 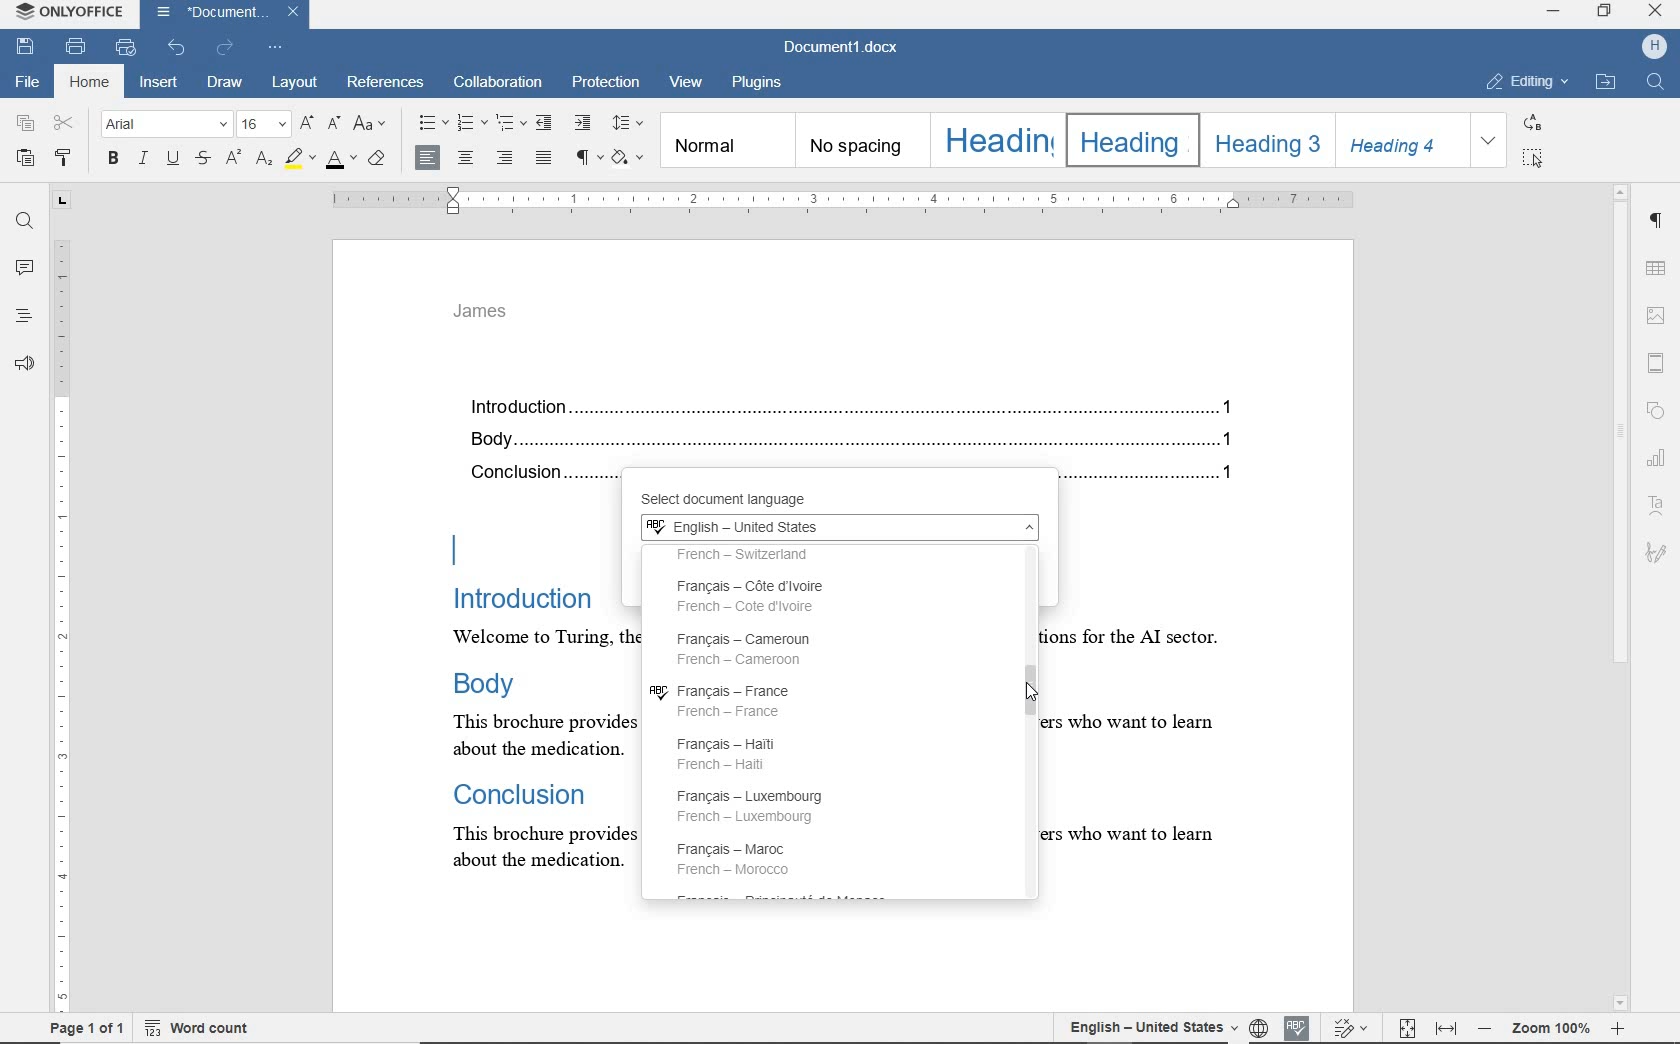 I want to click on REPLACE, so click(x=1533, y=122).